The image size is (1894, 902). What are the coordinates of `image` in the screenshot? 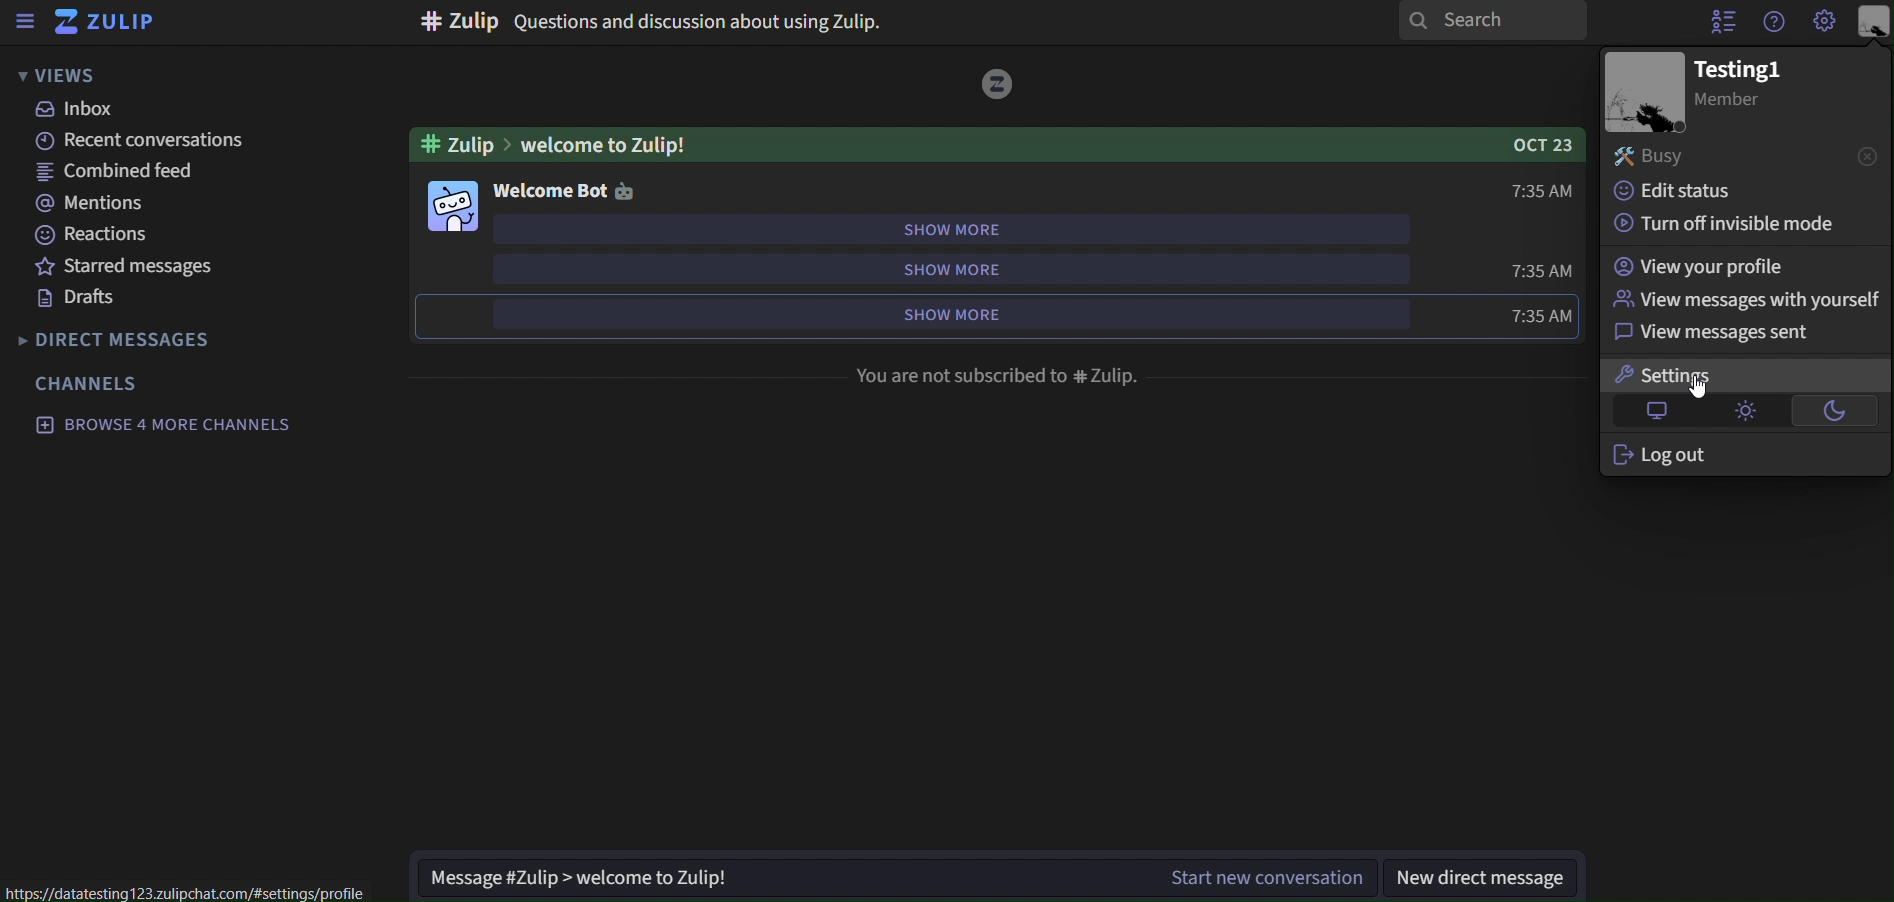 It's located at (1647, 93).